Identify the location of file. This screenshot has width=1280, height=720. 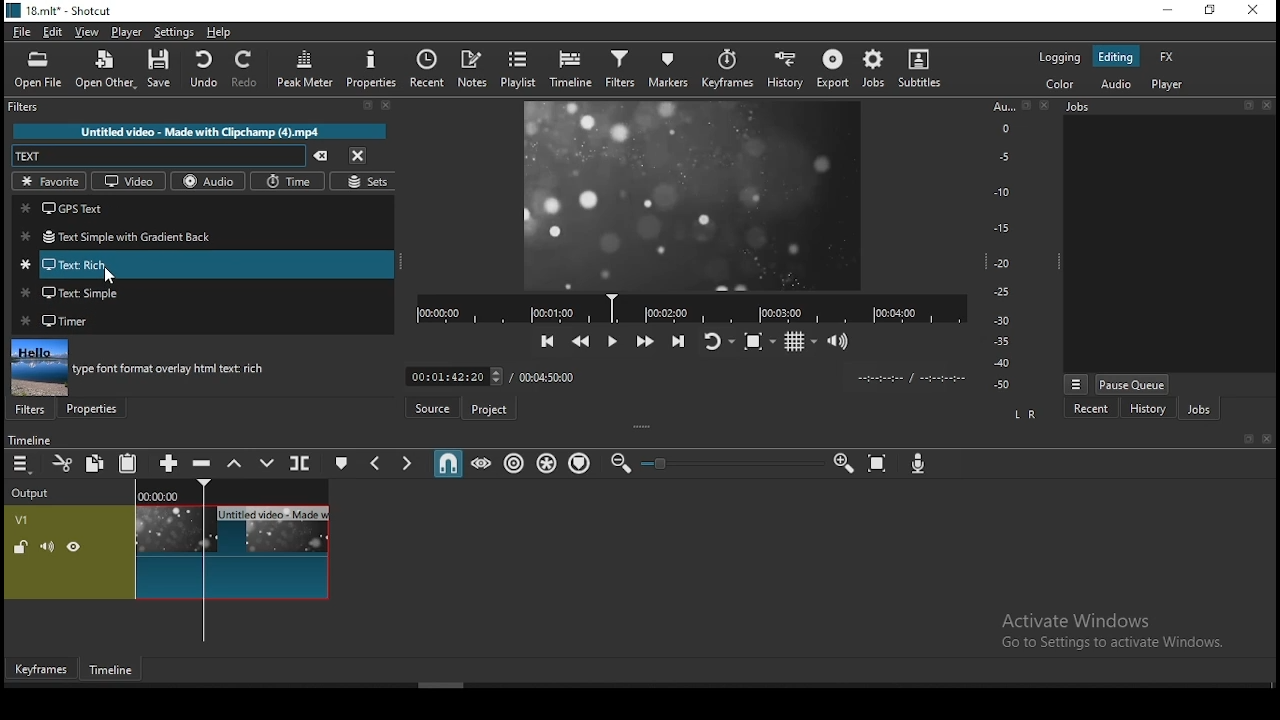
(22, 33).